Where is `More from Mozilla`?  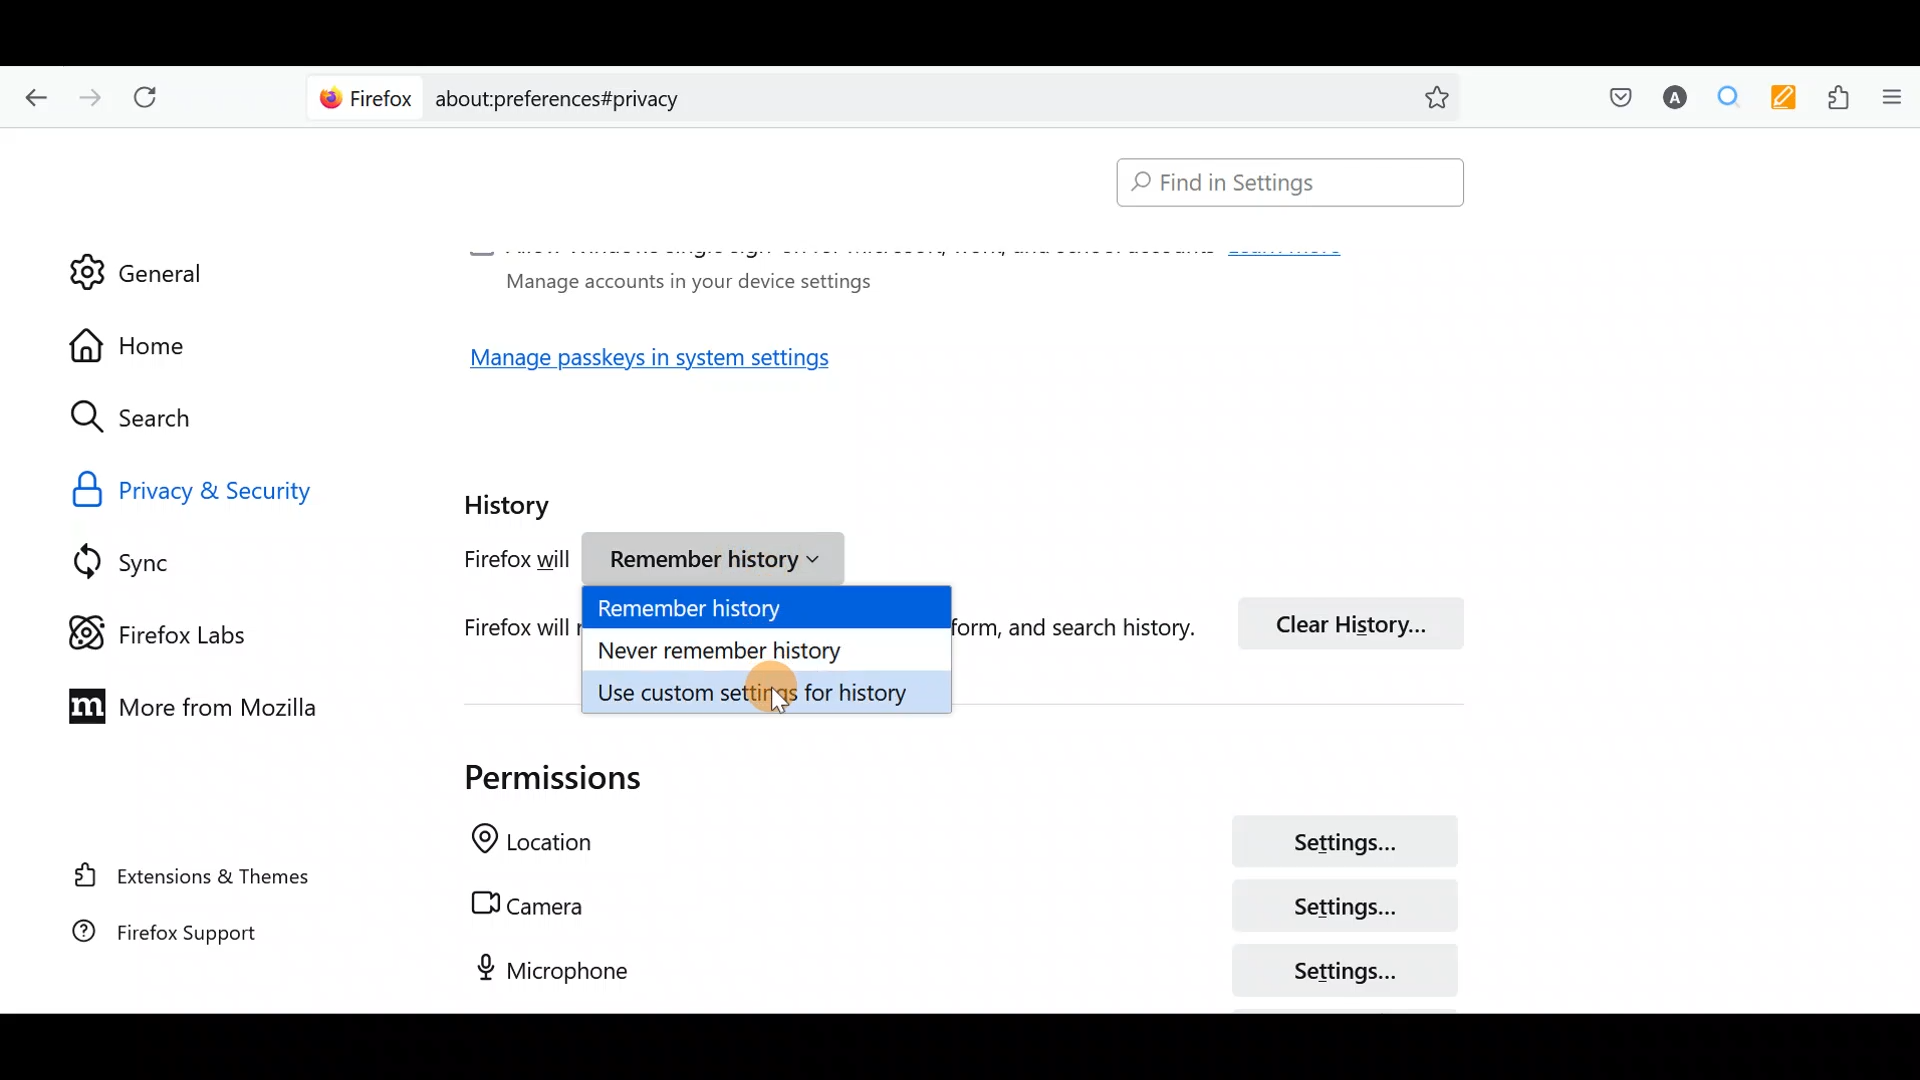 More from Mozilla is located at coordinates (183, 704).